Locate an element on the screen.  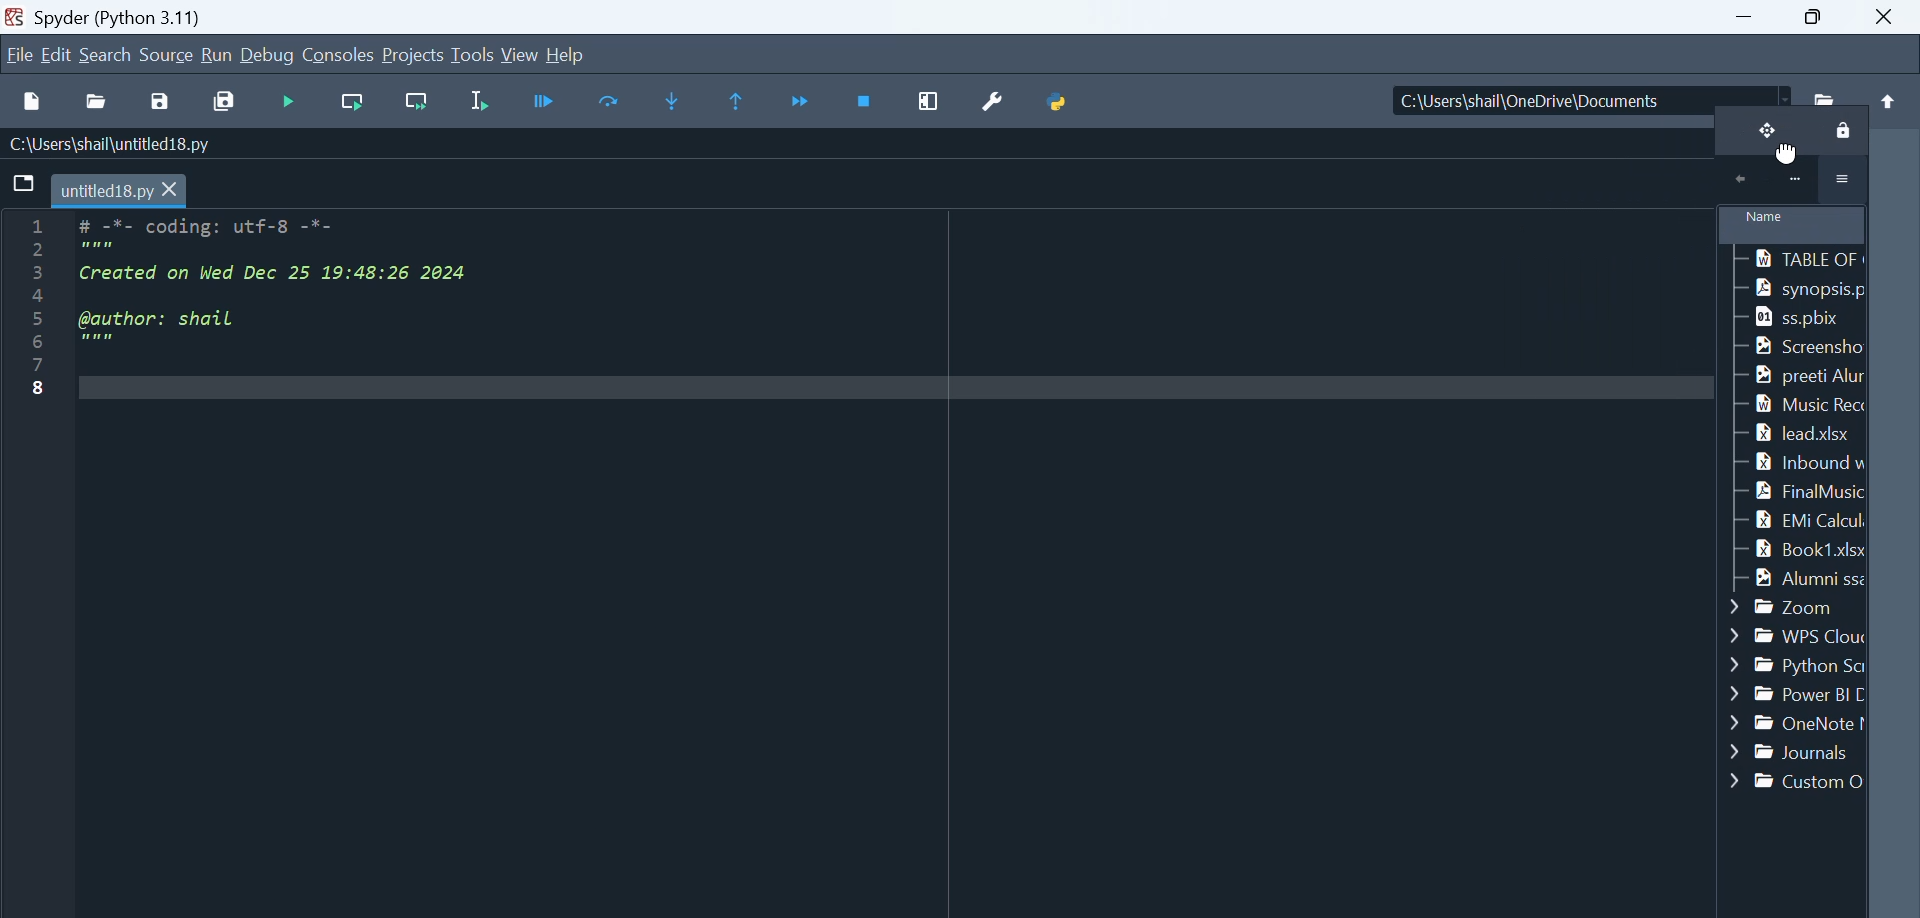
Maximise current window is located at coordinates (931, 101).